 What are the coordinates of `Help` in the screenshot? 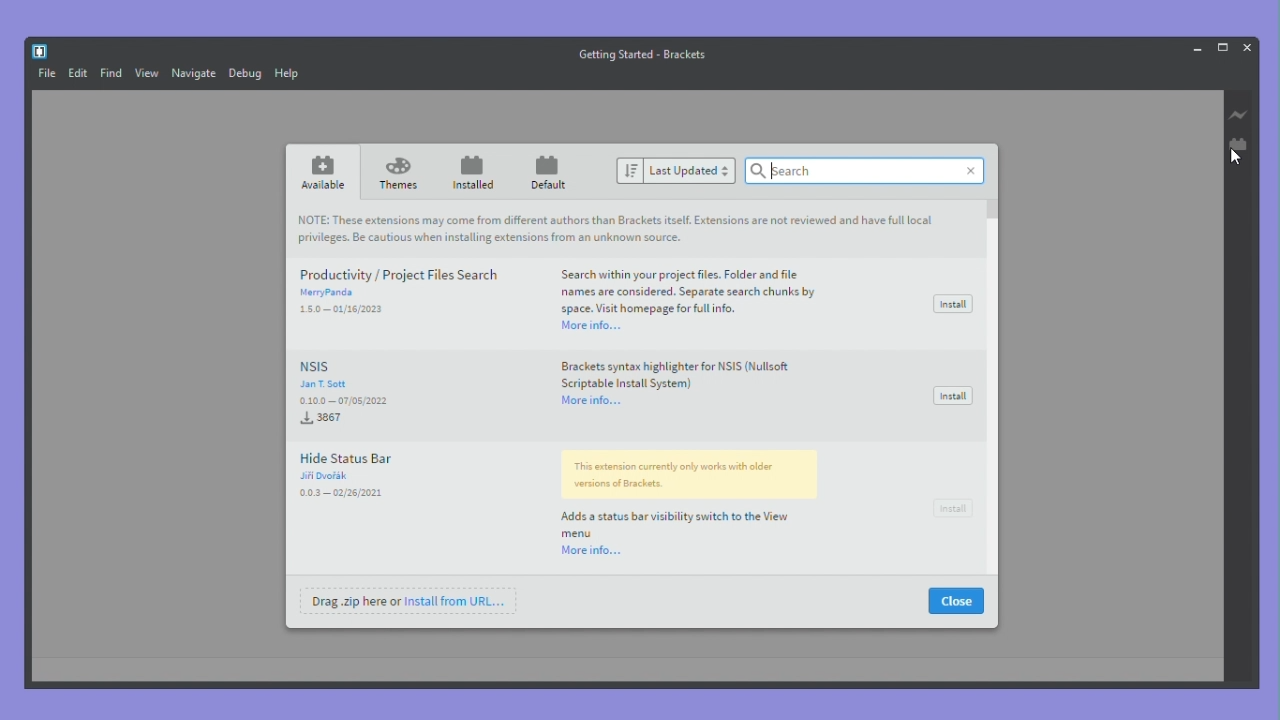 It's located at (287, 72).